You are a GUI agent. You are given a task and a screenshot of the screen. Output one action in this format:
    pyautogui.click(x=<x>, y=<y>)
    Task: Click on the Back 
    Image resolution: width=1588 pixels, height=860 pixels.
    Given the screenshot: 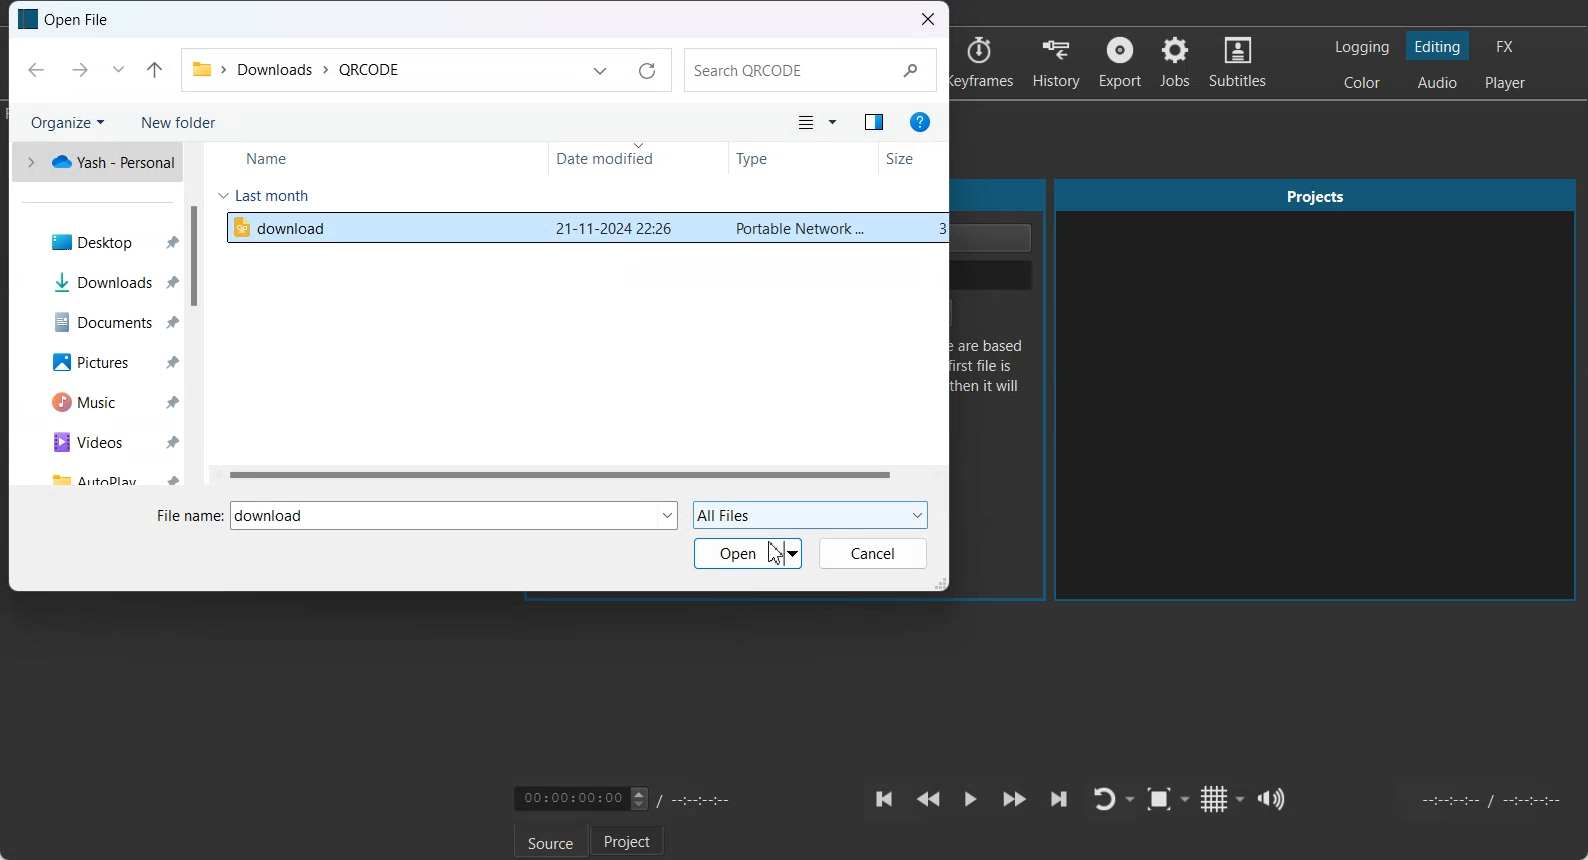 What is the action you would take?
    pyautogui.click(x=36, y=69)
    